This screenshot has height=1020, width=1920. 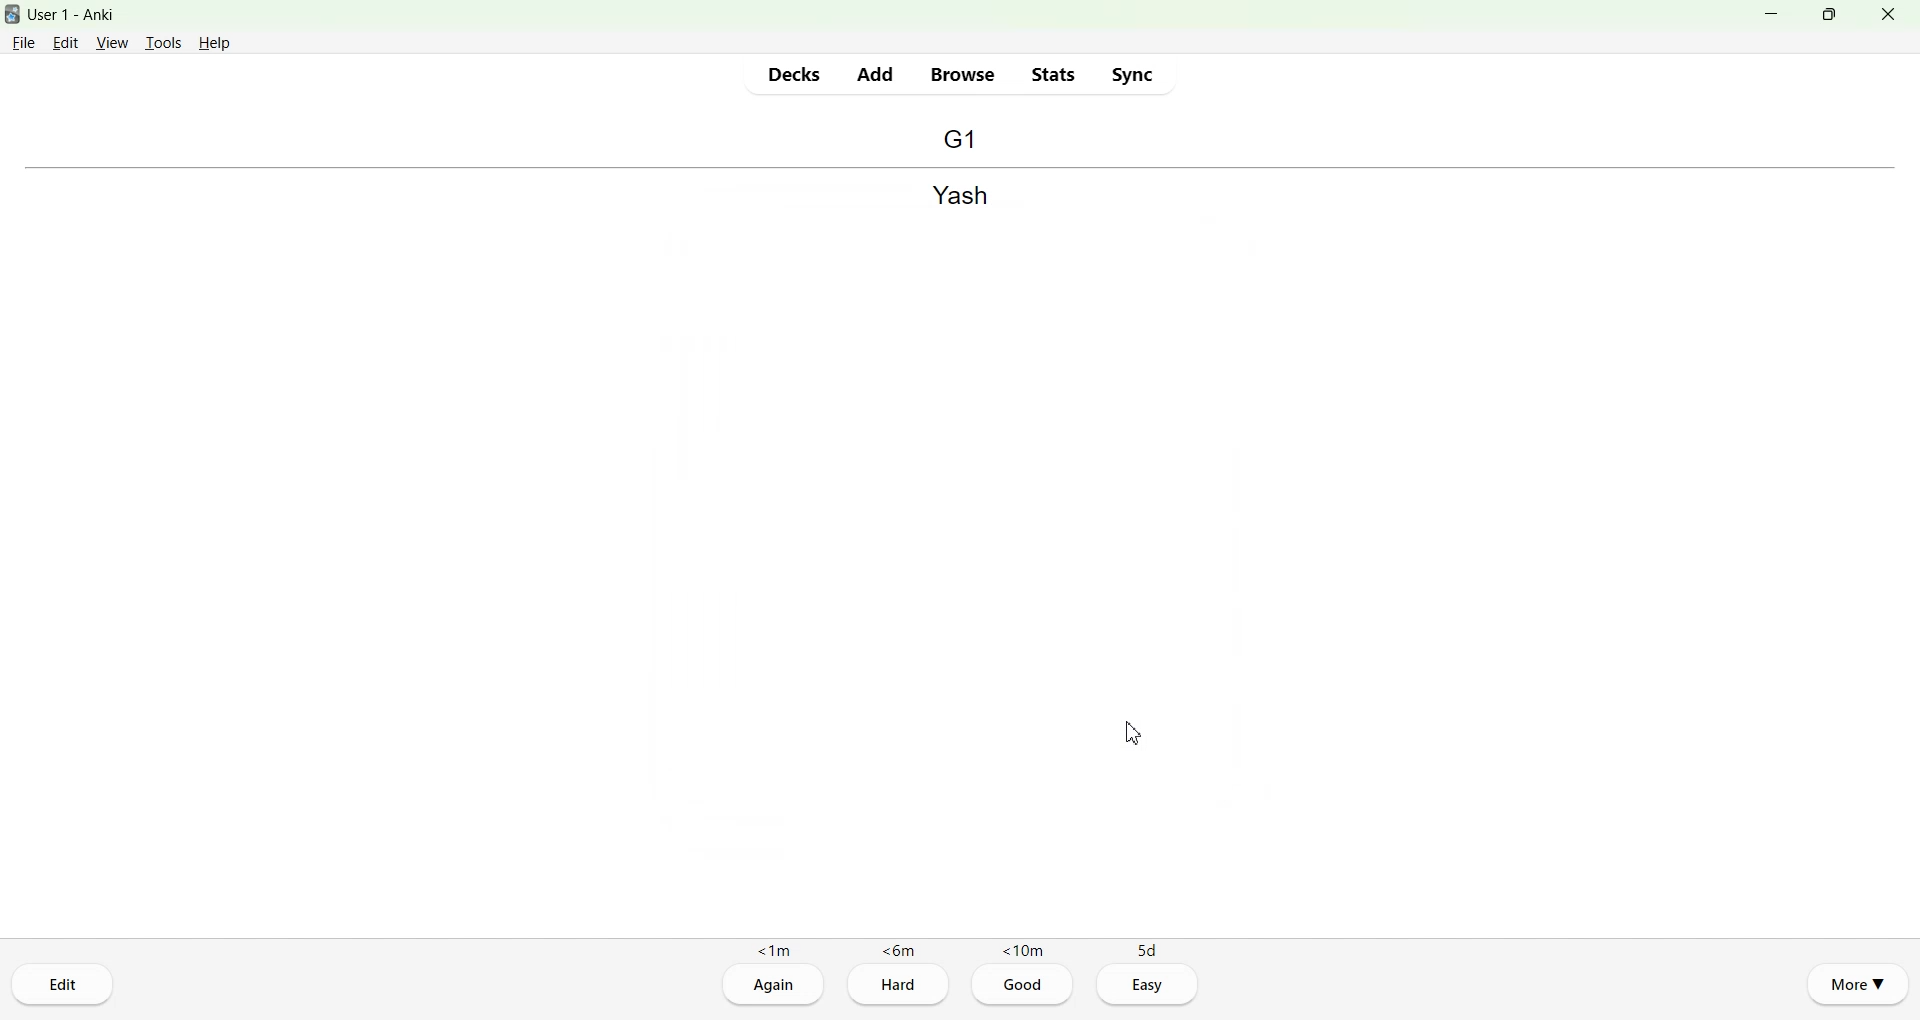 What do you see at coordinates (874, 74) in the screenshot?
I see `Add` at bounding box center [874, 74].